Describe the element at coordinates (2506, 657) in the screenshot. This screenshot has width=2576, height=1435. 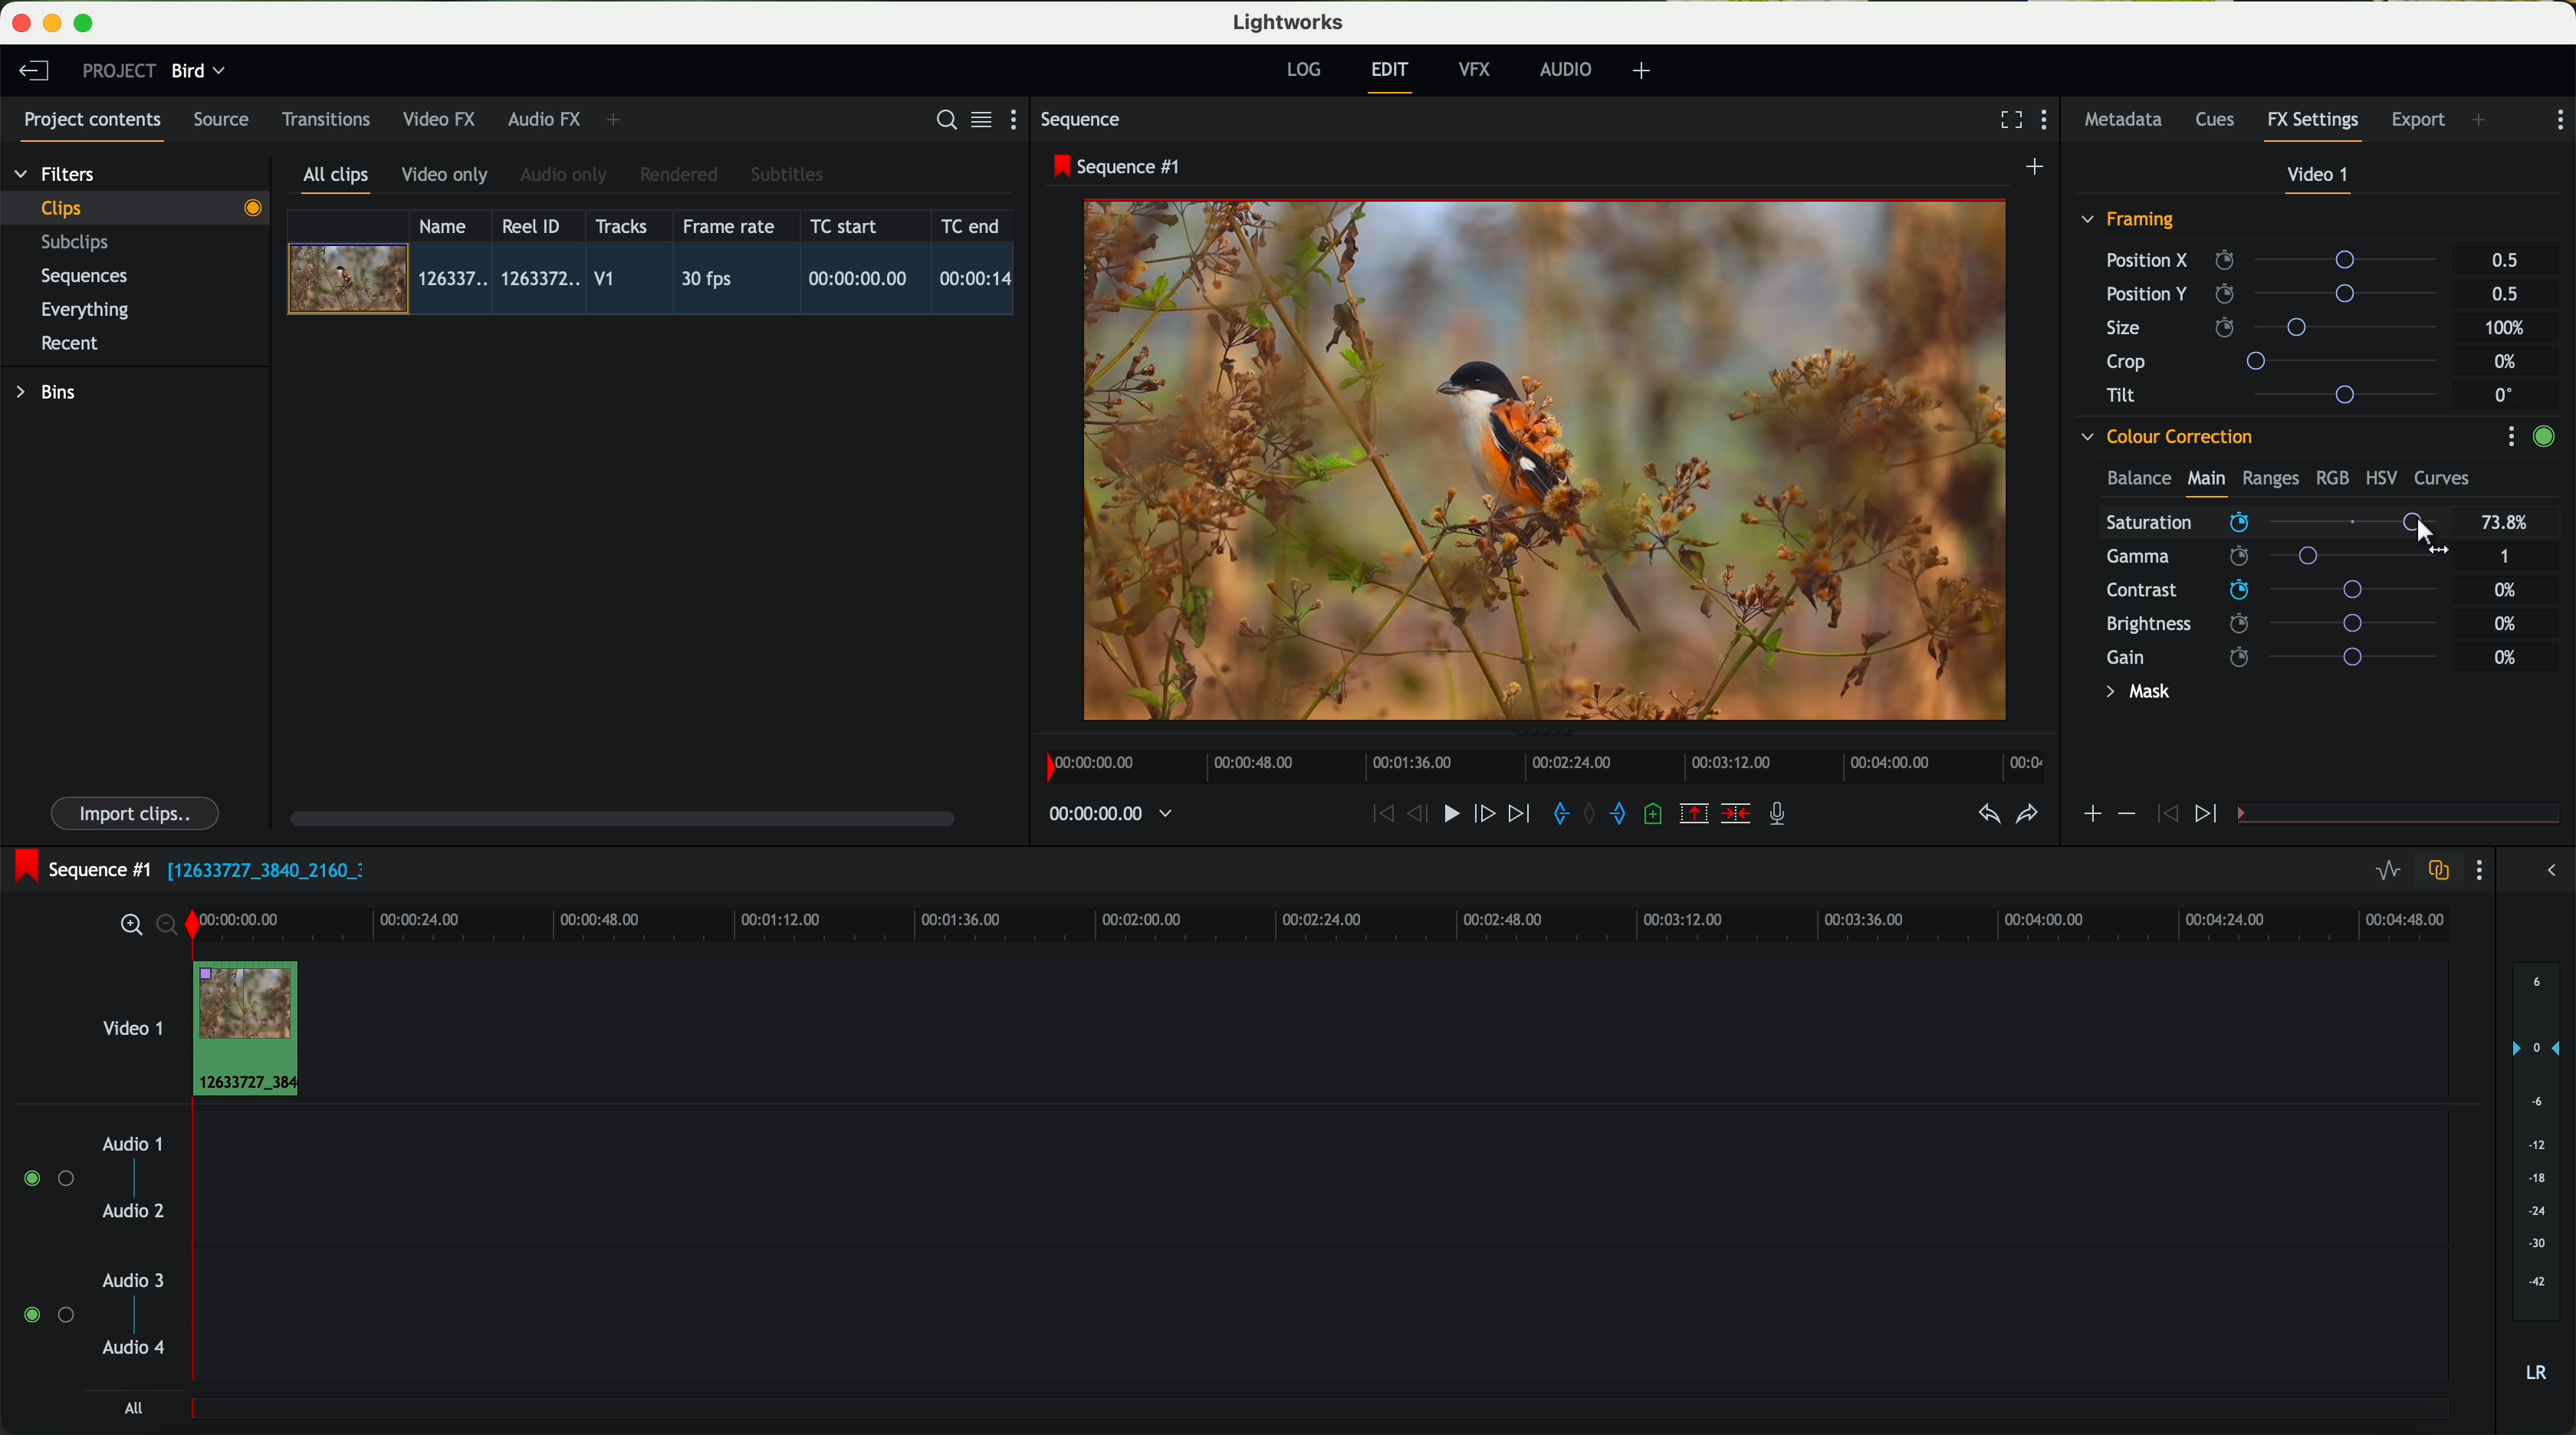
I see `0%` at that location.